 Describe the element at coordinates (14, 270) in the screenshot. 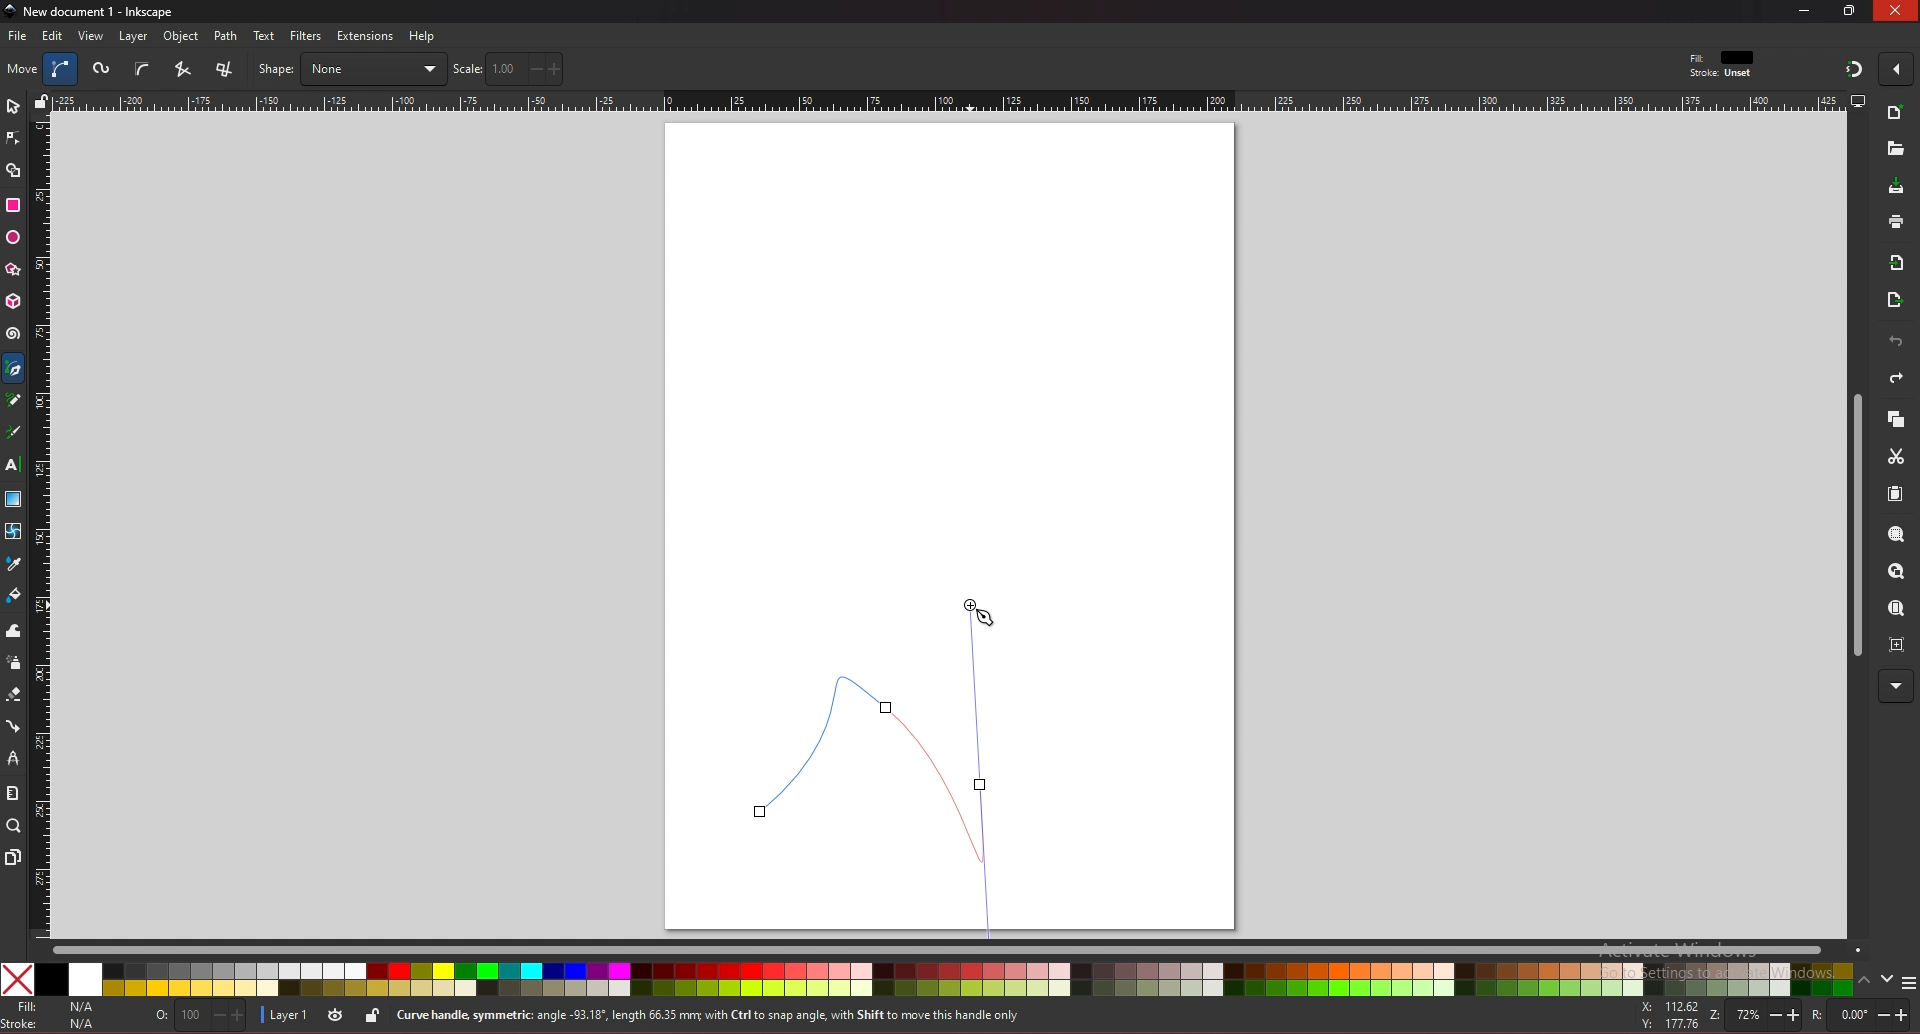

I see `stars and polygons` at that location.